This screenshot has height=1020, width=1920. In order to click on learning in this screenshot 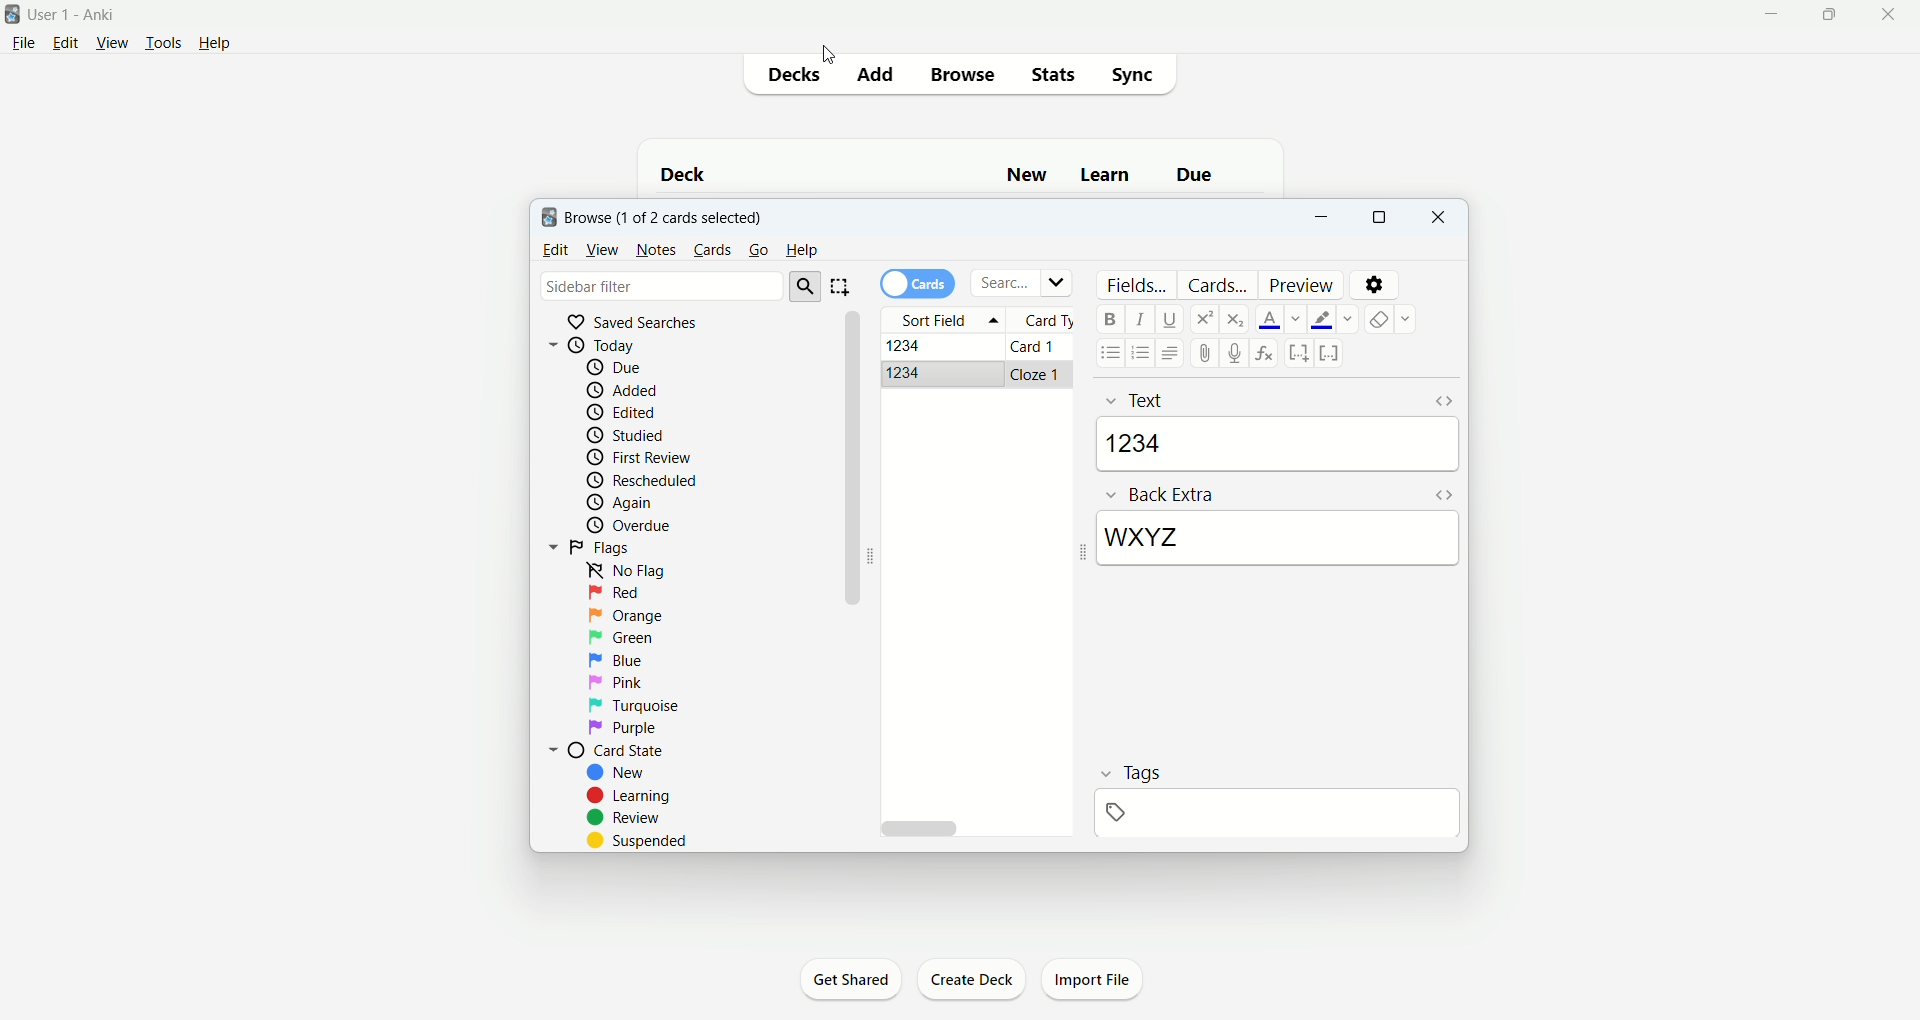, I will do `click(635, 799)`.